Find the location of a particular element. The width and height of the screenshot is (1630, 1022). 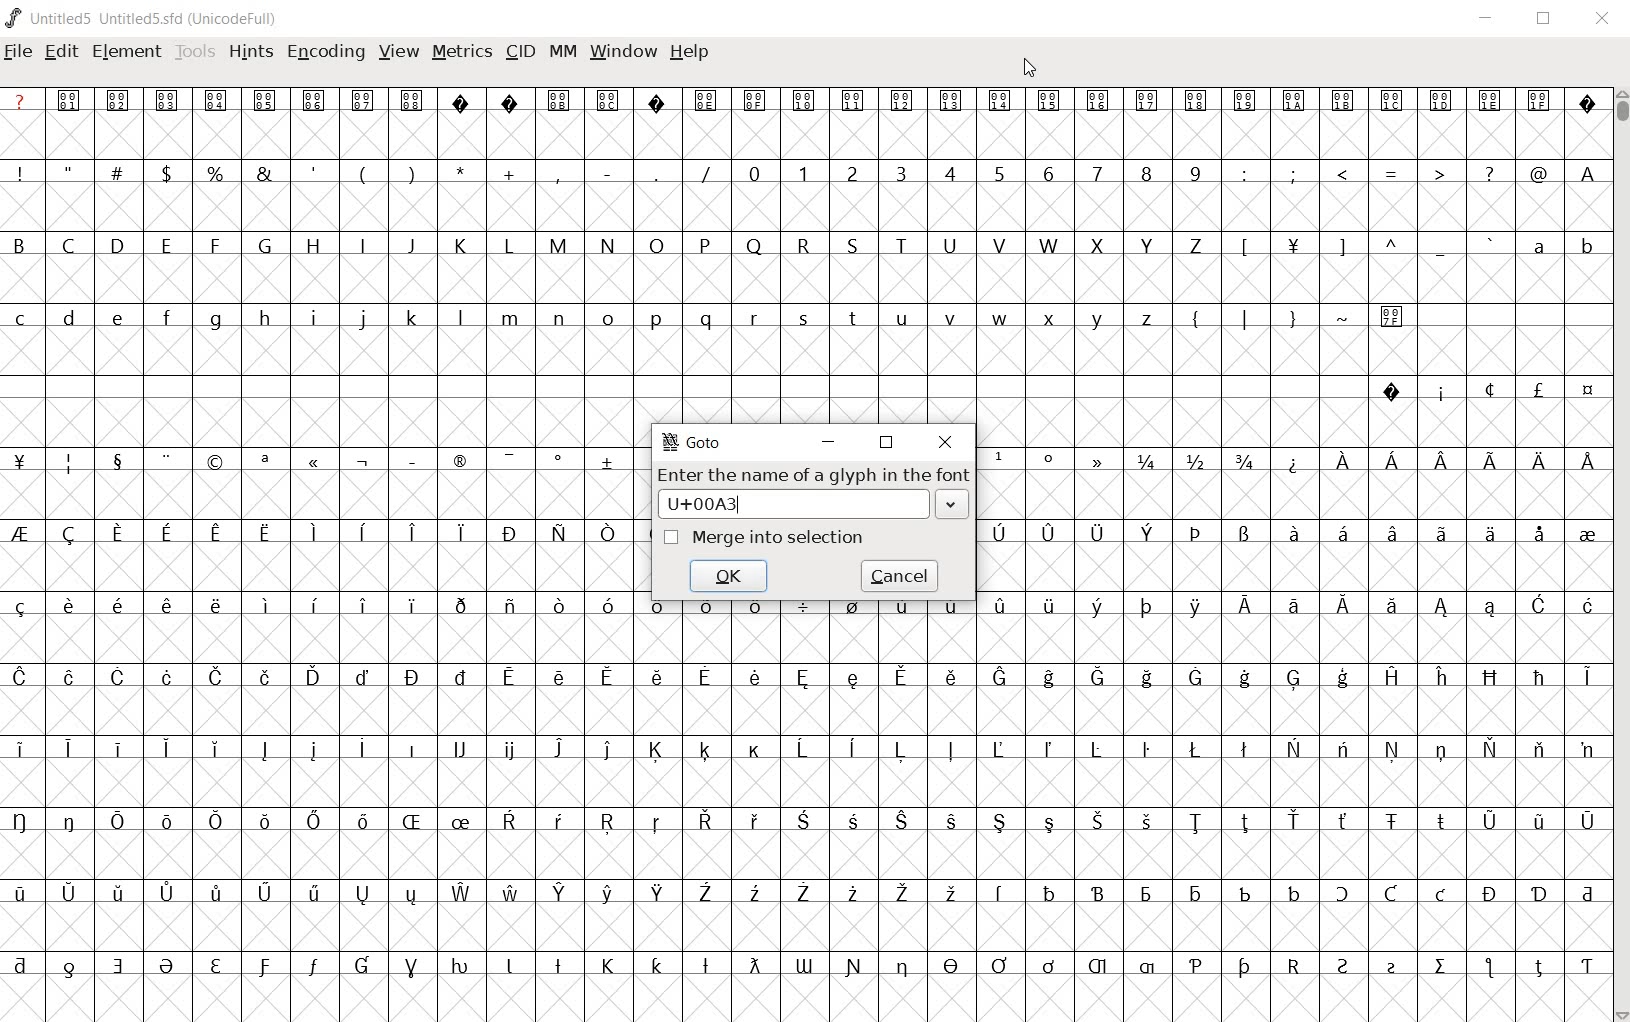

^ is located at coordinates (1390, 247).